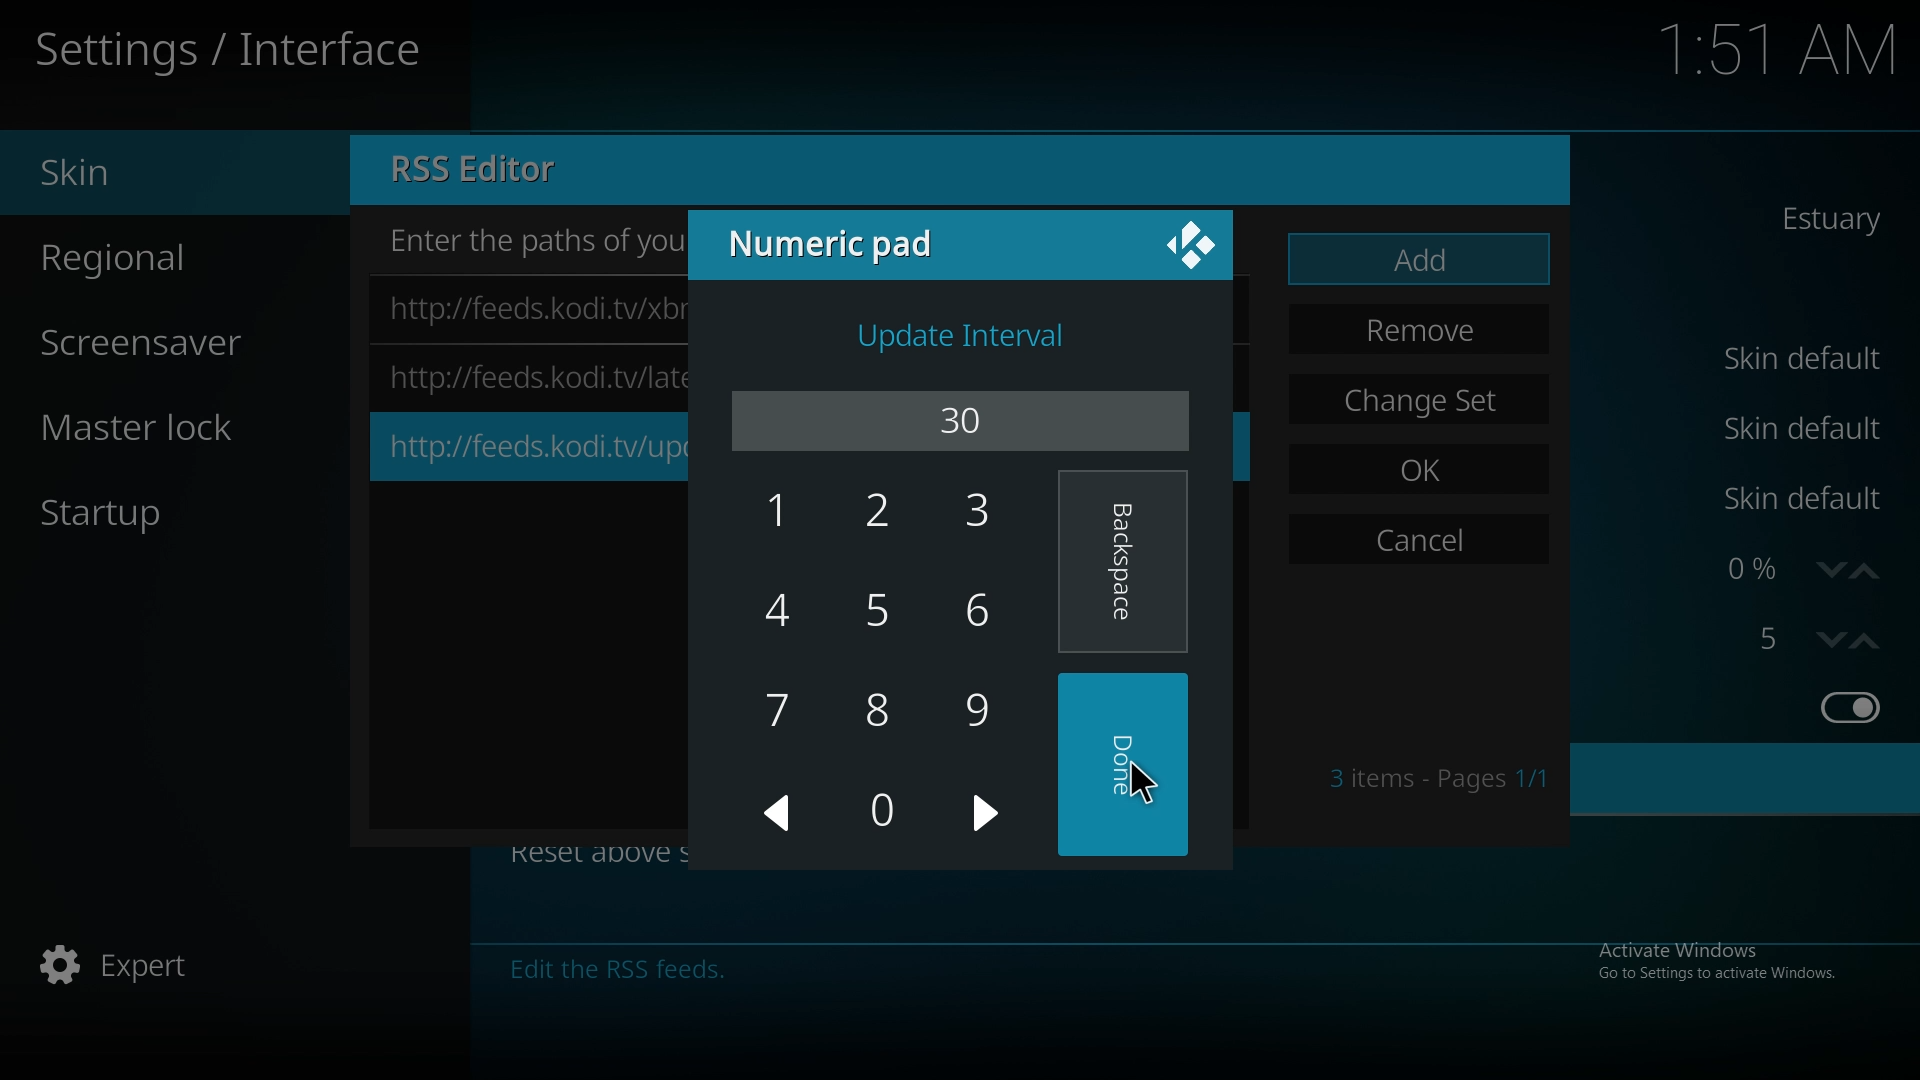 The height and width of the screenshot is (1080, 1920). I want to click on zoom, so click(1749, 571).